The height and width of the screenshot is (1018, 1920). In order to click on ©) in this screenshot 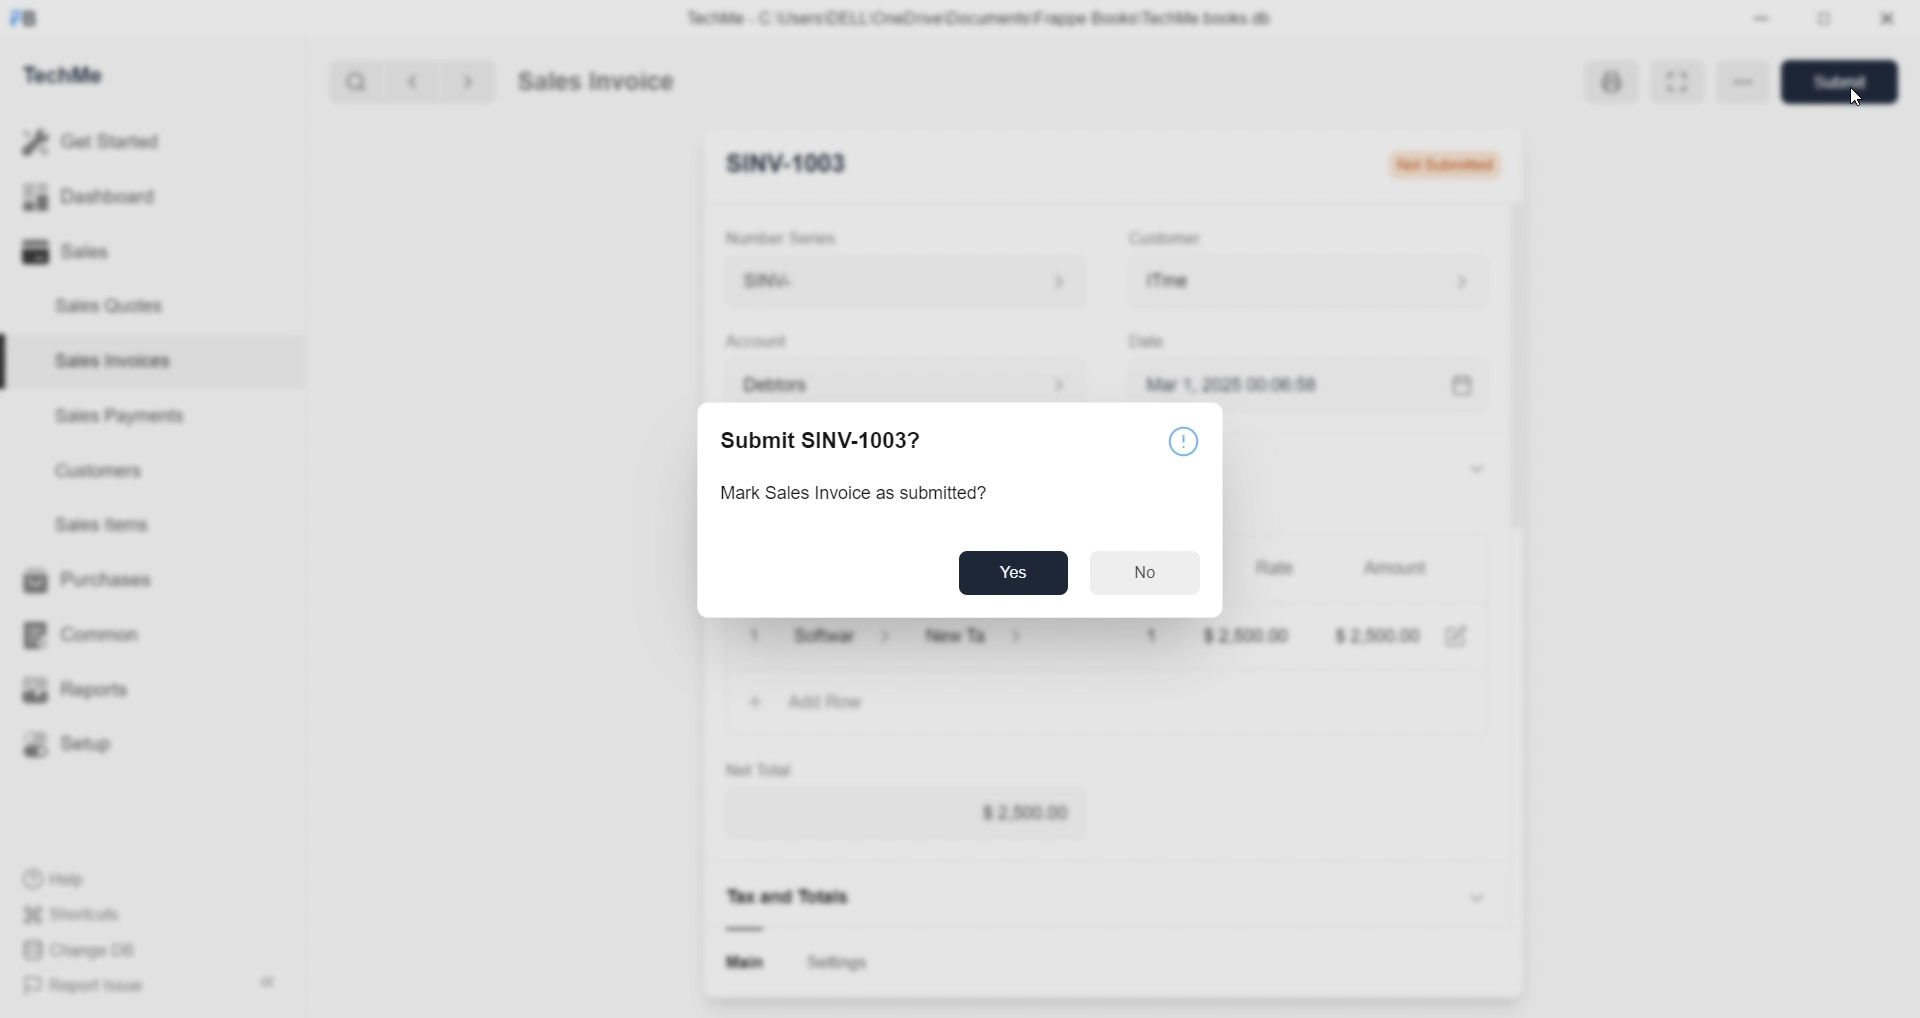, I will do `click(1181, 437)`.